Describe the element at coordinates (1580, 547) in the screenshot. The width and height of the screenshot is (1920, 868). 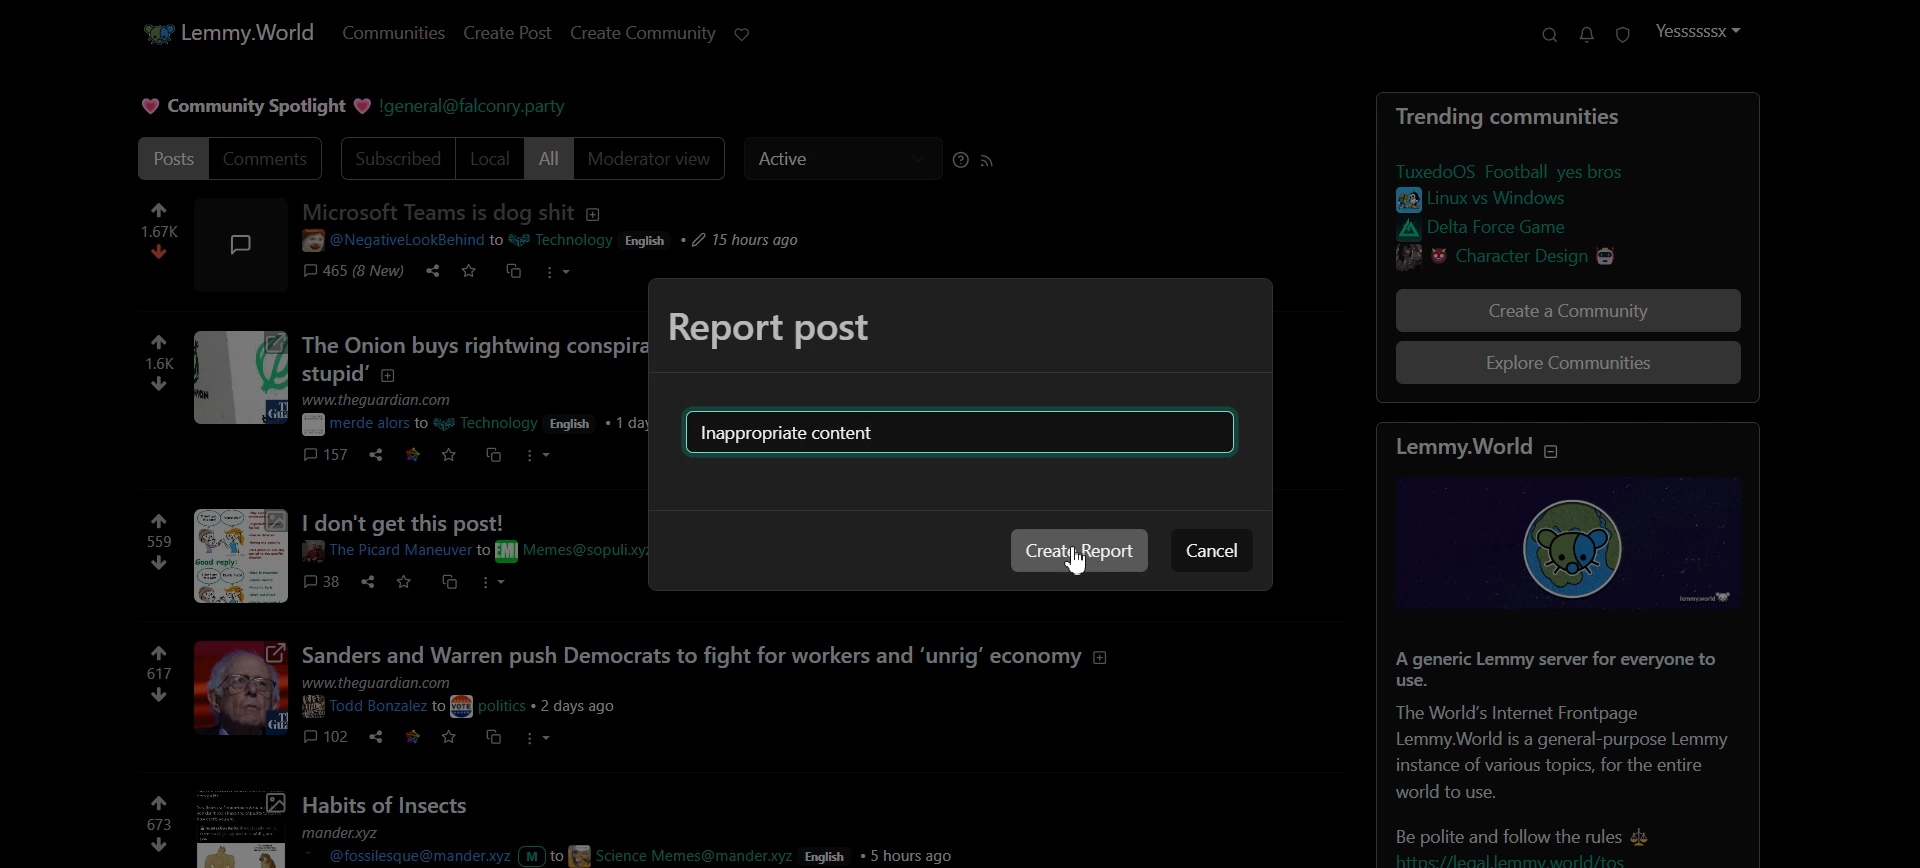
I see `image` at that location.